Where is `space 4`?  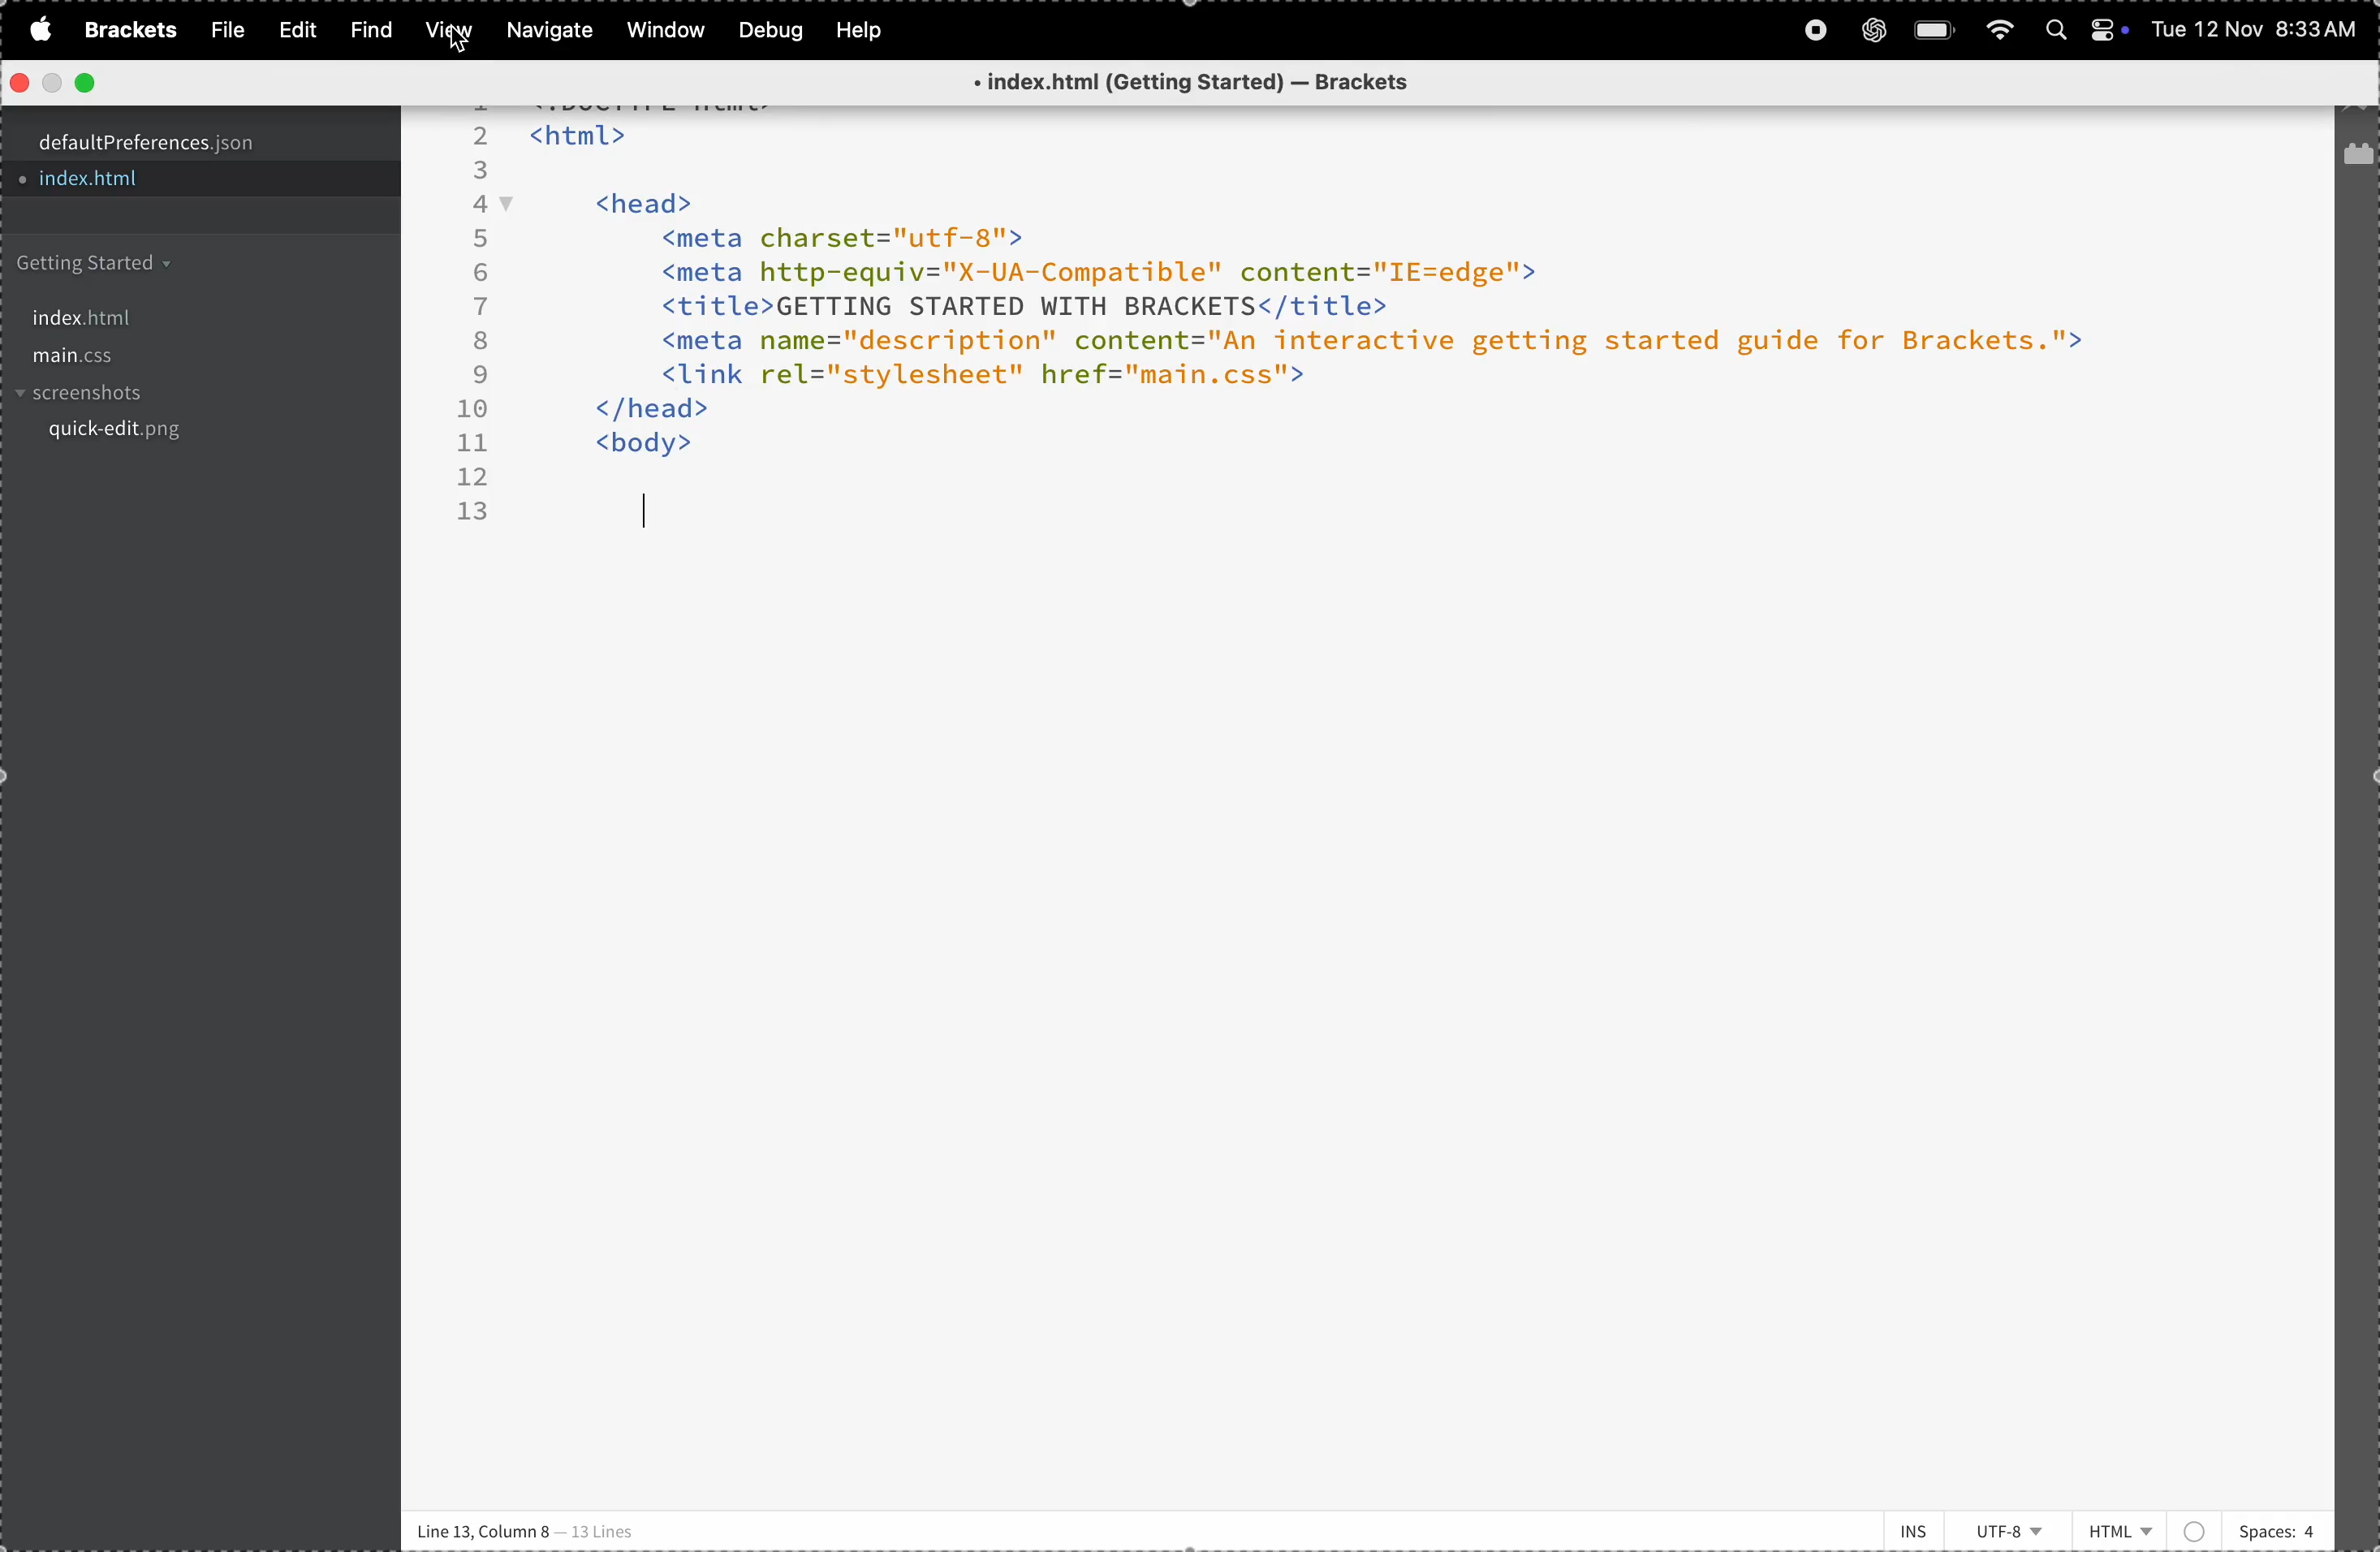 space 4 is located at coordinates (2276, 1527).